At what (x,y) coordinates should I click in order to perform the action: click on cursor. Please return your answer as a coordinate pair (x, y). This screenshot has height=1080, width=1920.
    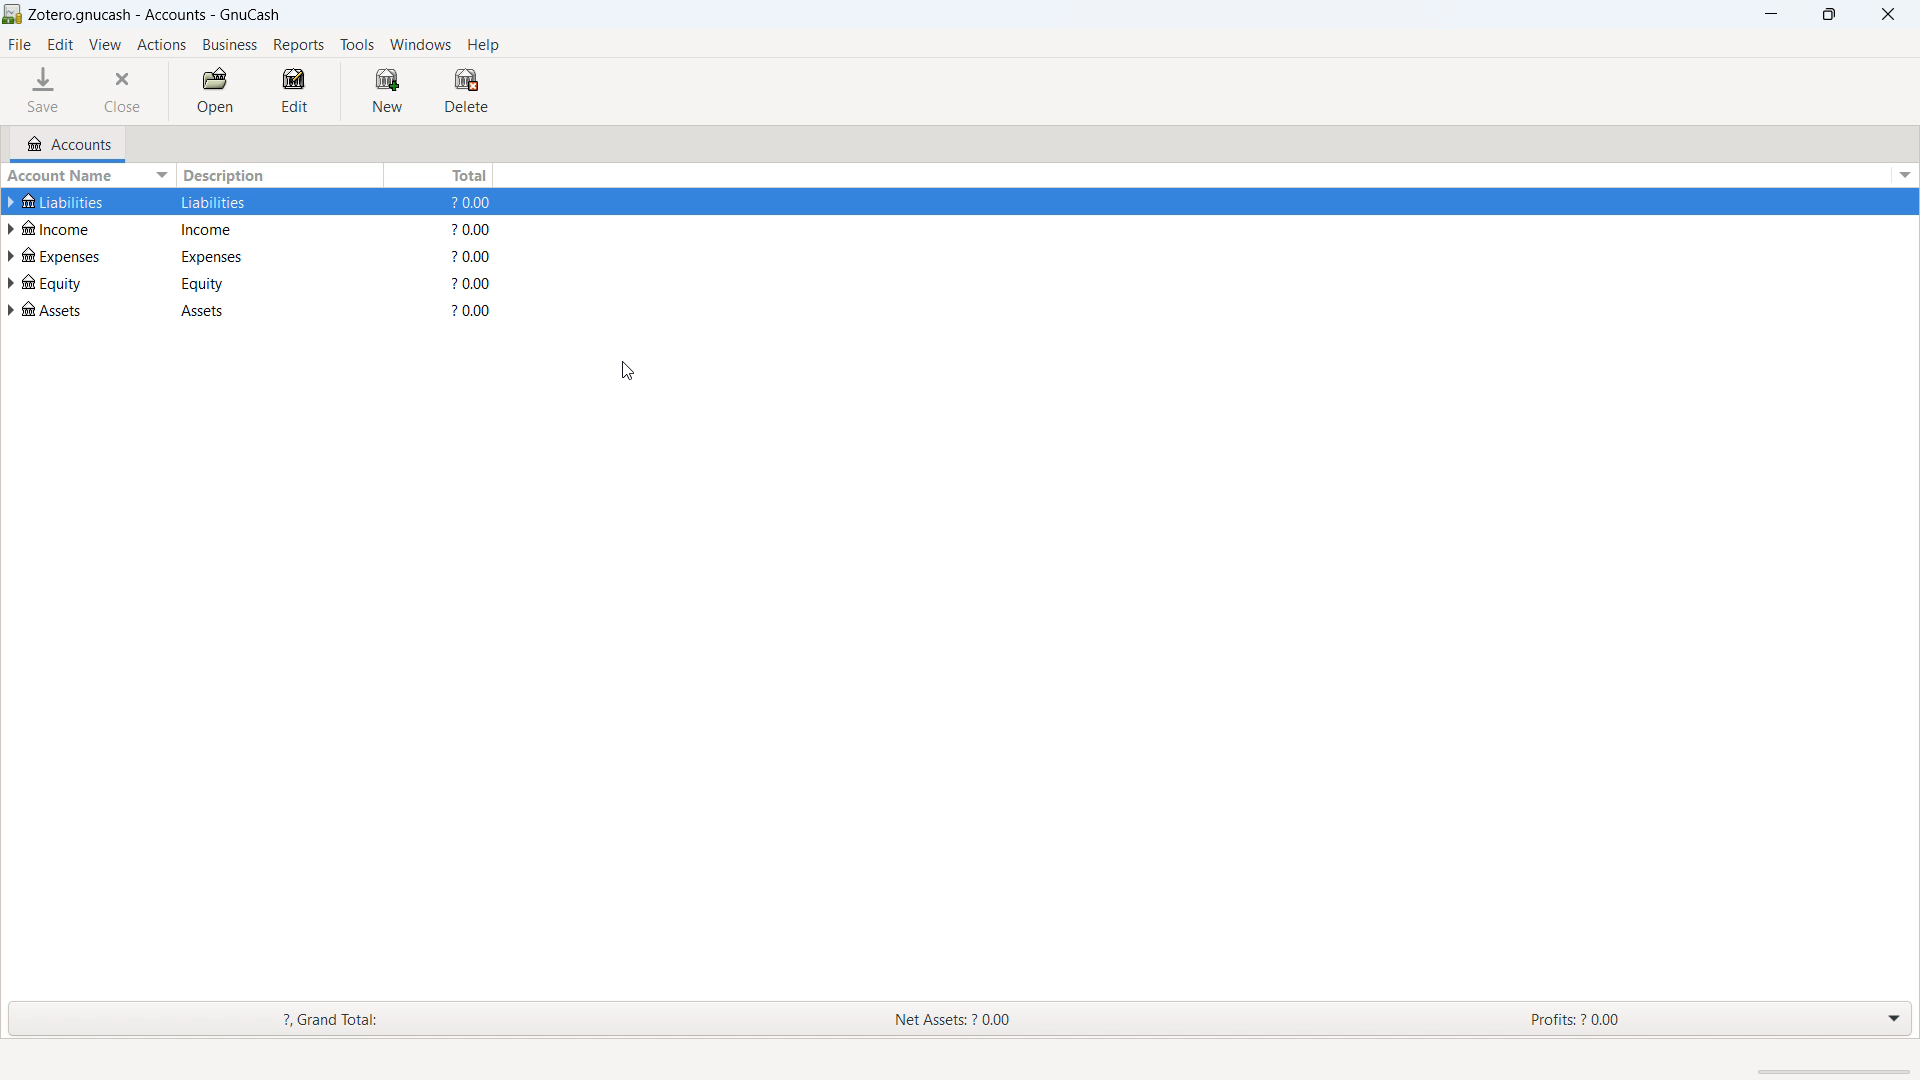
    Looking at the image, I should click on (627, 371).